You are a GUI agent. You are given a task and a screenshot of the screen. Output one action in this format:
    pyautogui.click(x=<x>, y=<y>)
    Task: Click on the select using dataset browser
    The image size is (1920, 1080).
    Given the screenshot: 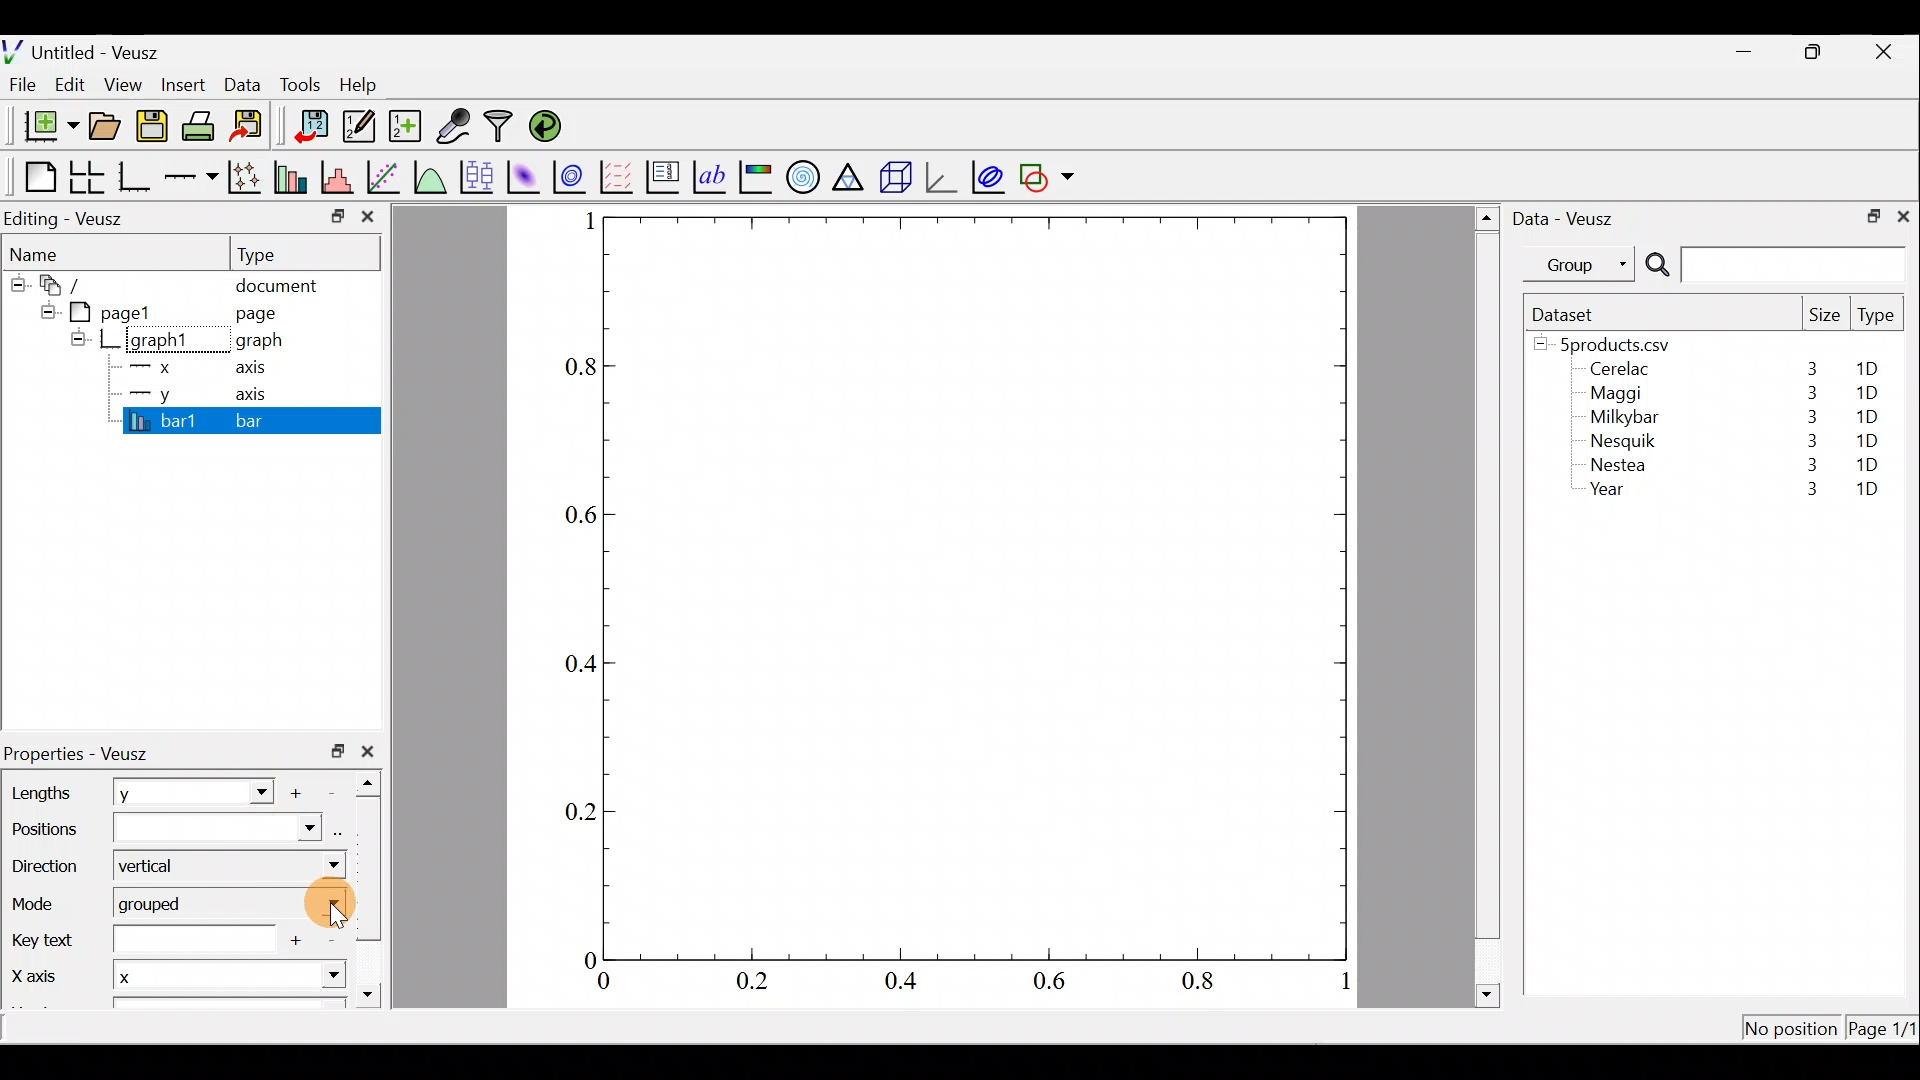 What is the action you would take?
    pyautogui.click(x=341, y=830)
    